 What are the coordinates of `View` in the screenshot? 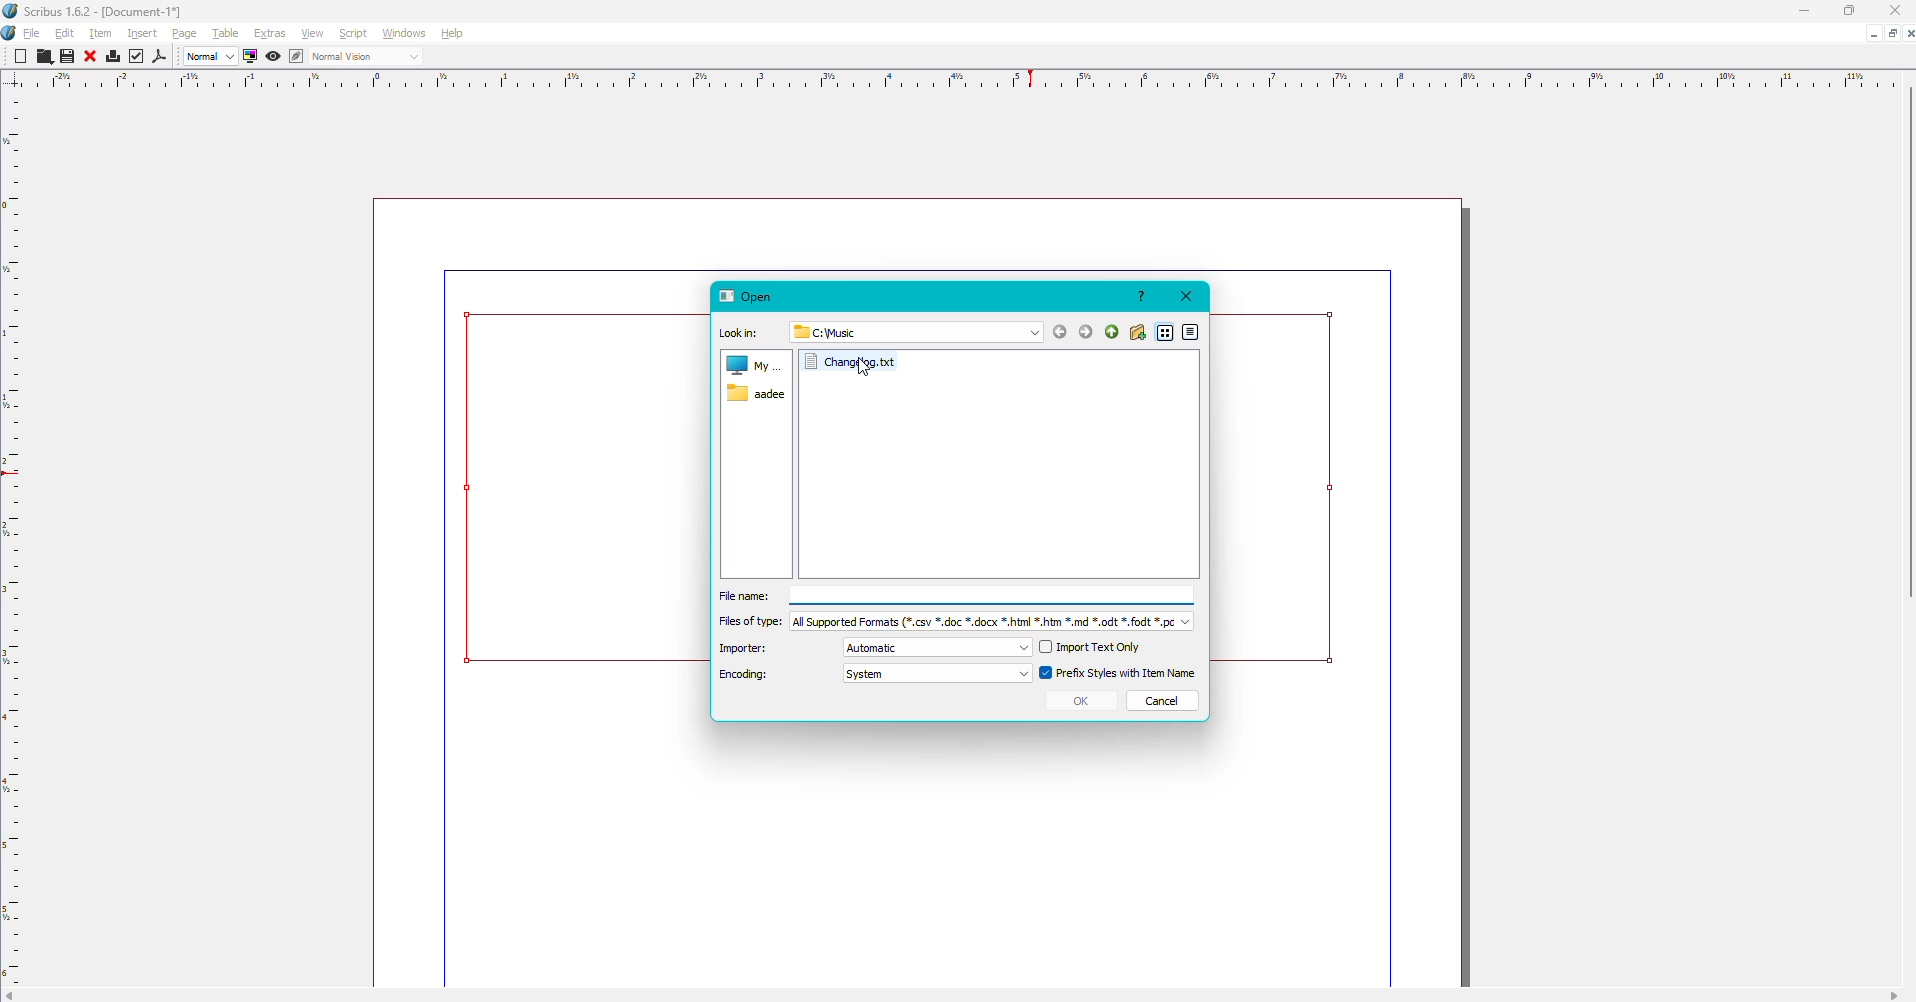 It's located at (312, 34).